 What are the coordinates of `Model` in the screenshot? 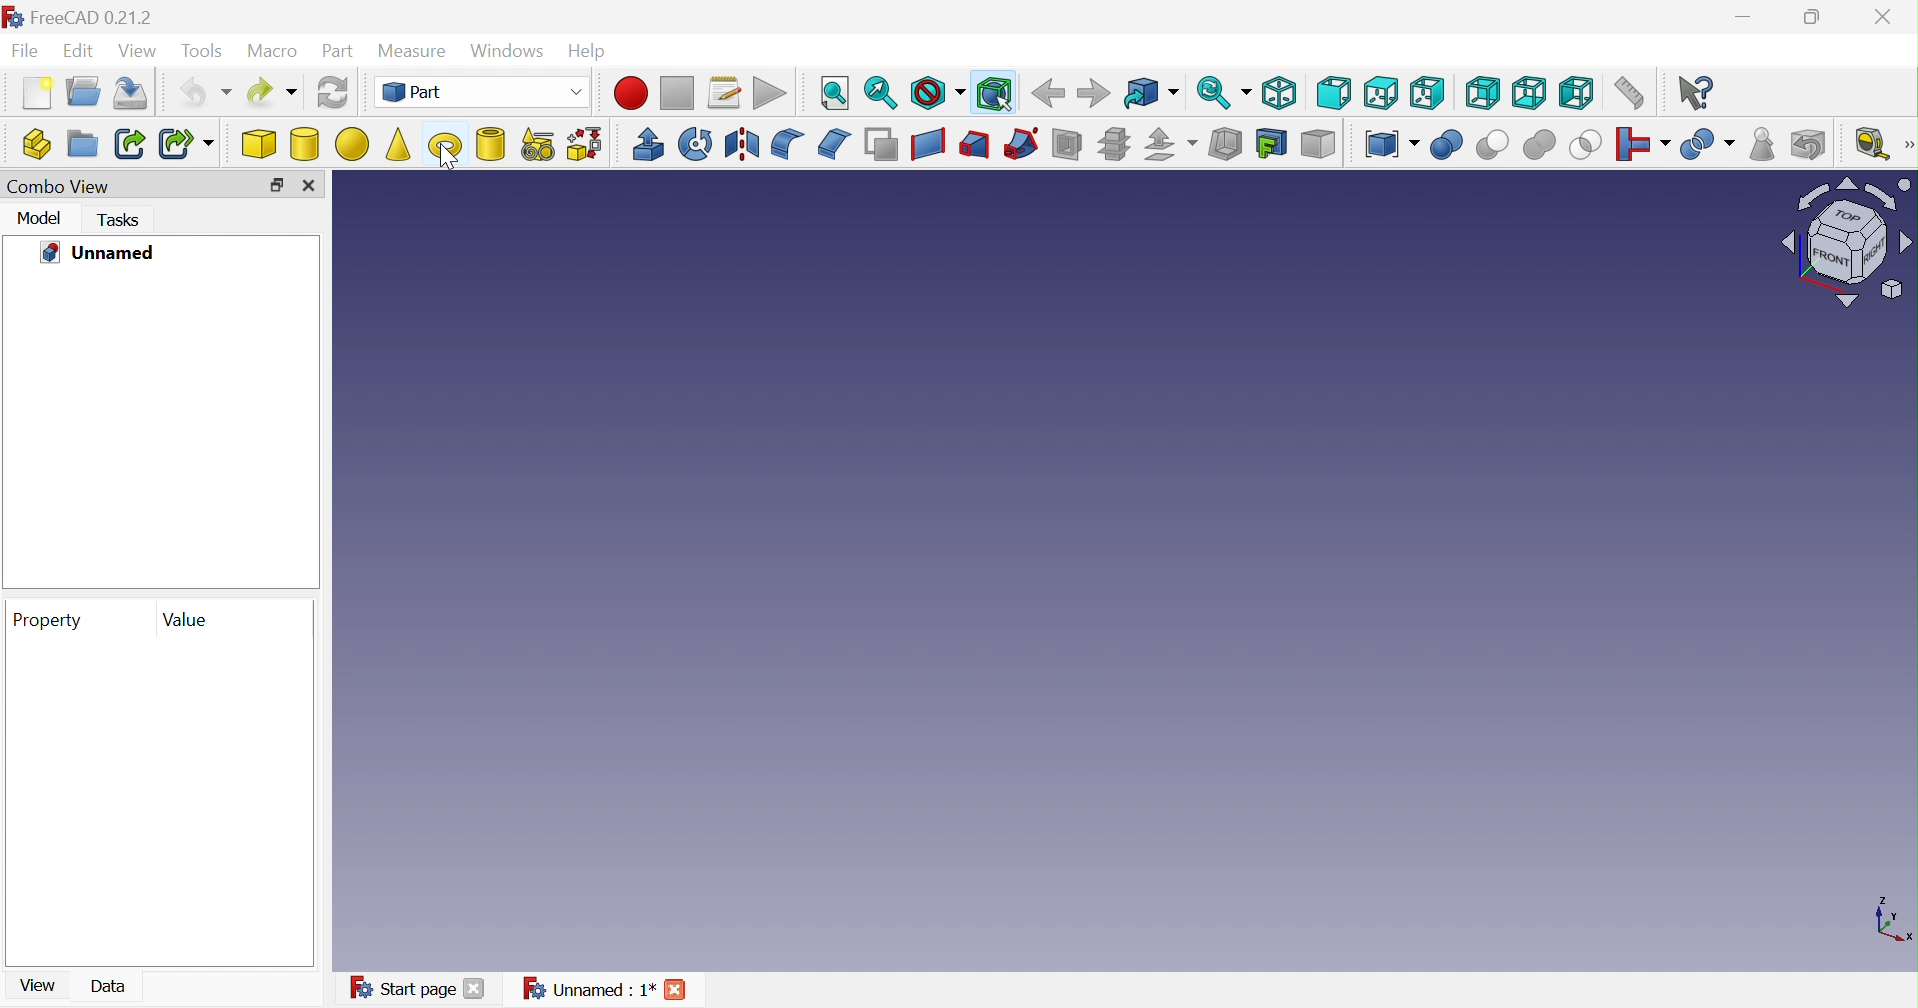 It's located at (41, 218).